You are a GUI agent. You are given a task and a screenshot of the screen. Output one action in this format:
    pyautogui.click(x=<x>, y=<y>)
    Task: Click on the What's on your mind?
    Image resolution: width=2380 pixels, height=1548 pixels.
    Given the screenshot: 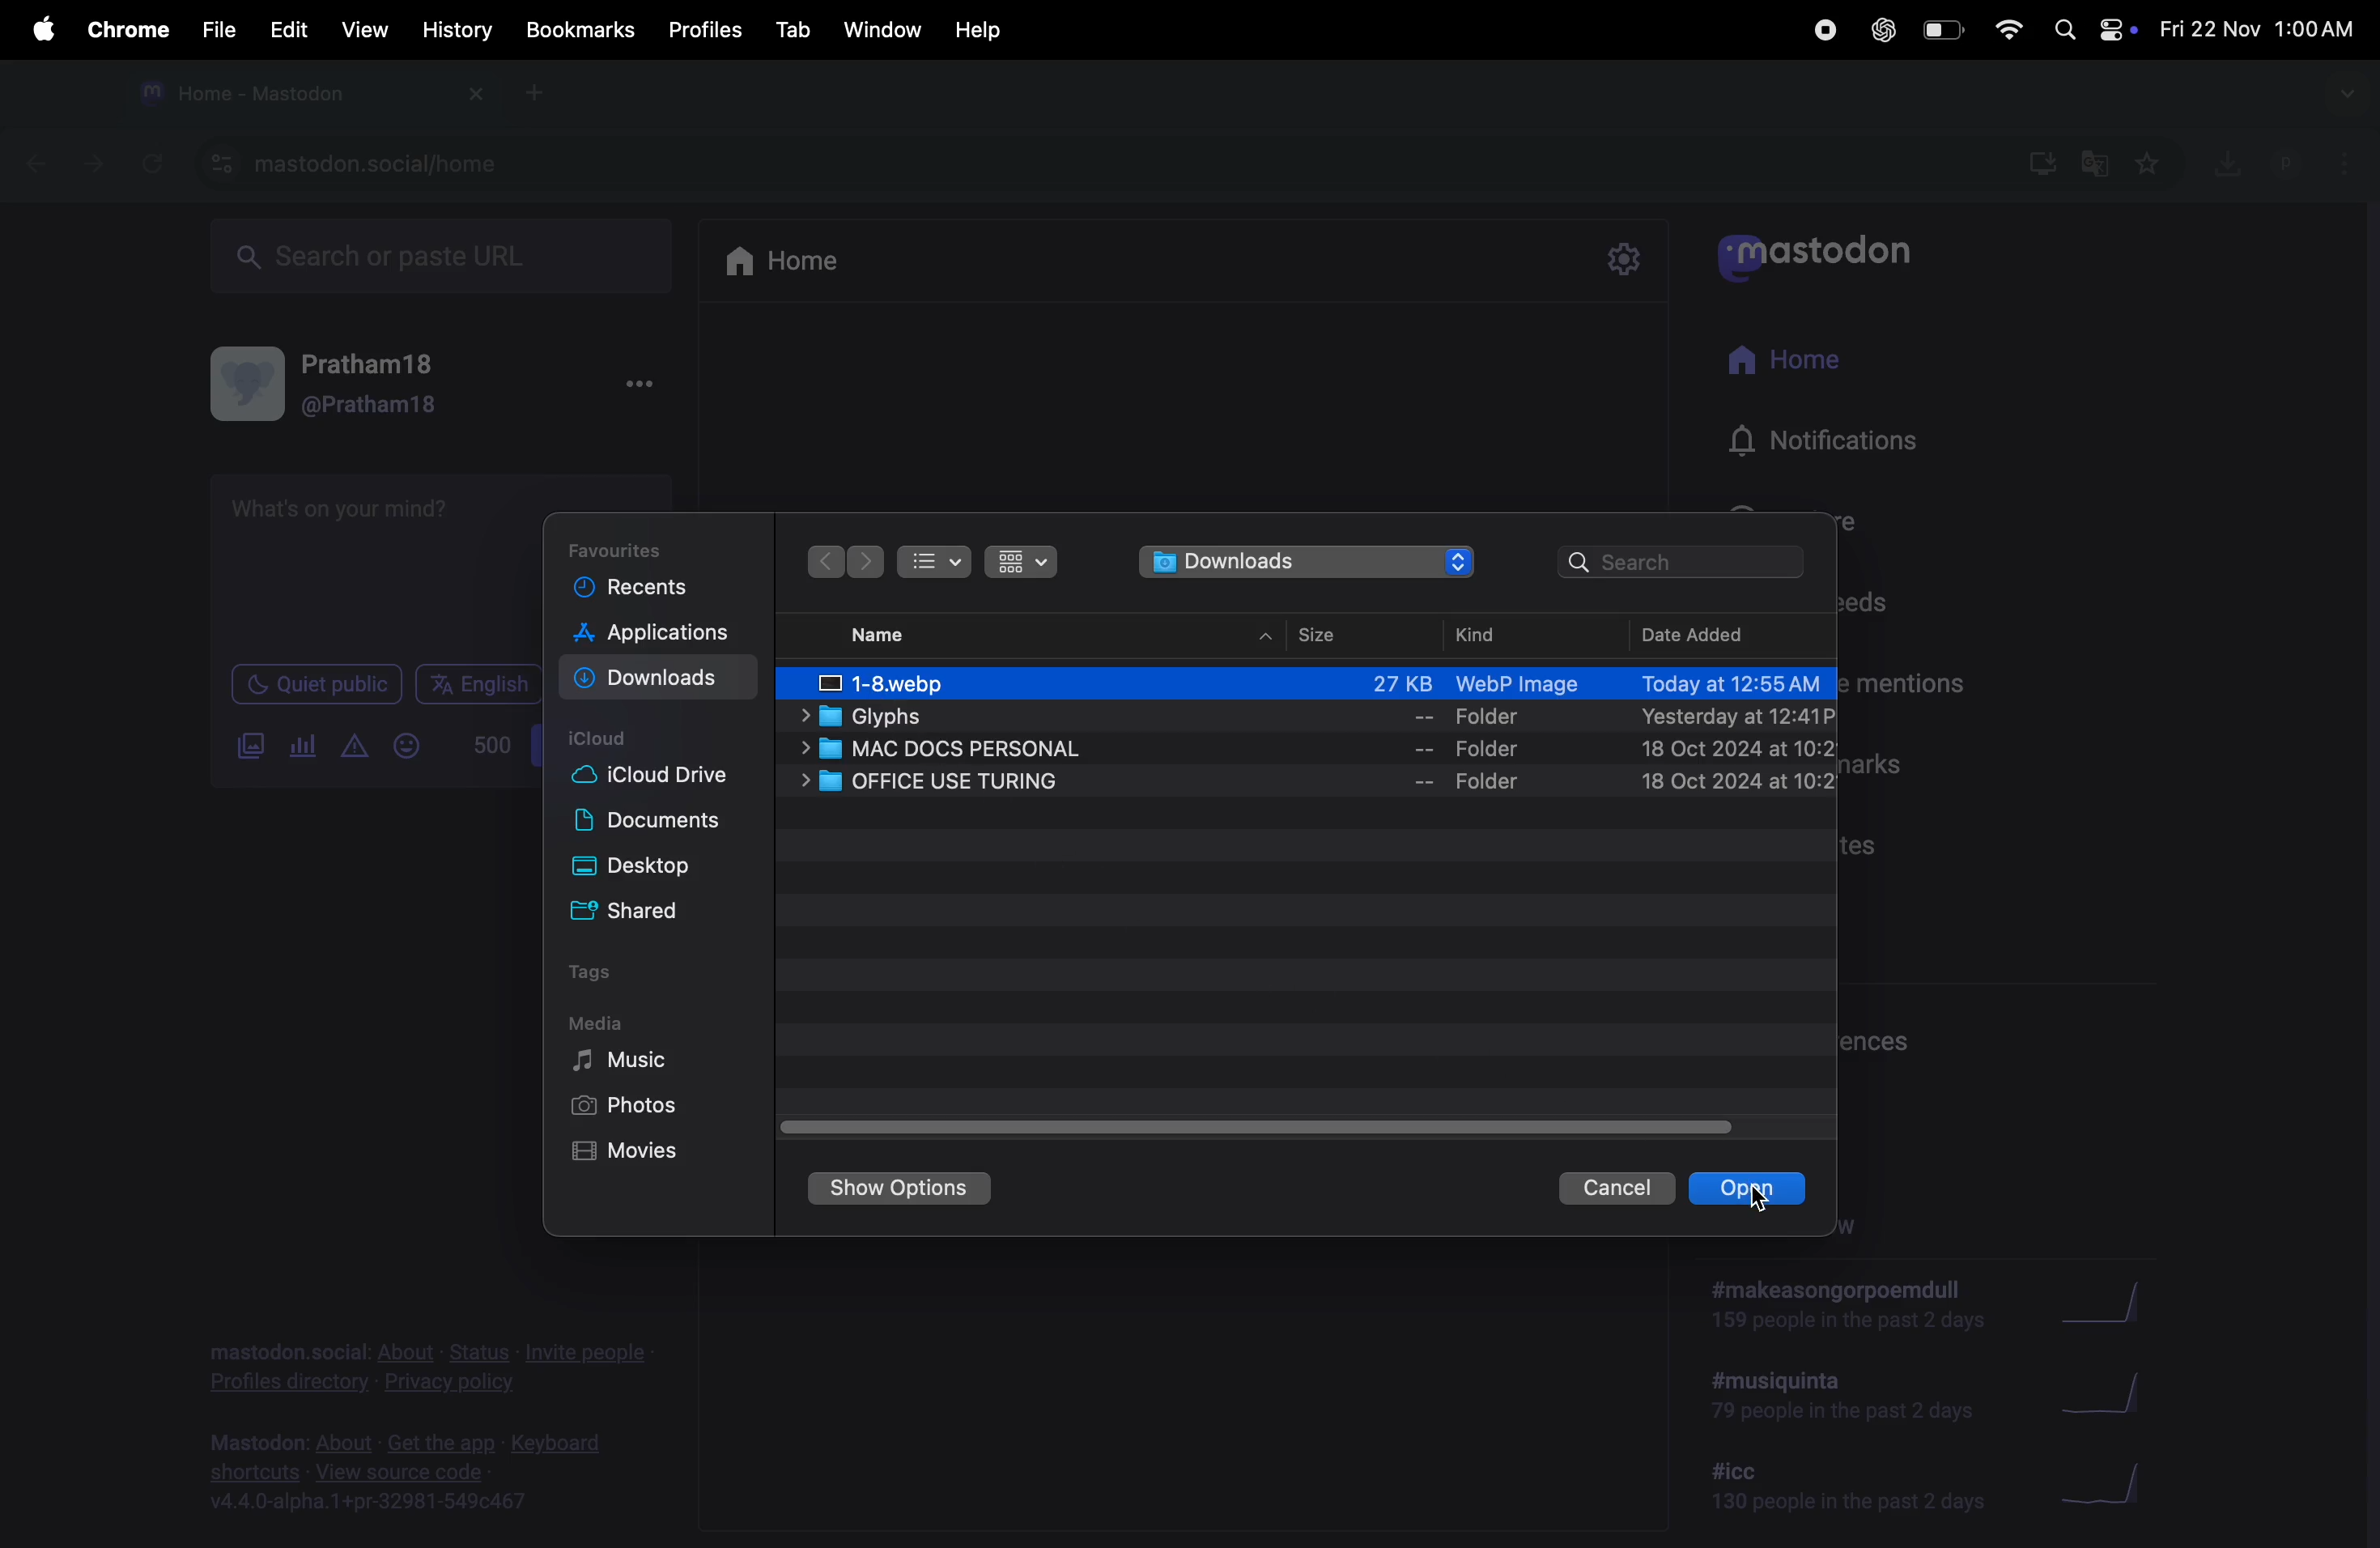 What is the action you would take?
    pyautogui.click(x=346, y=515)
    